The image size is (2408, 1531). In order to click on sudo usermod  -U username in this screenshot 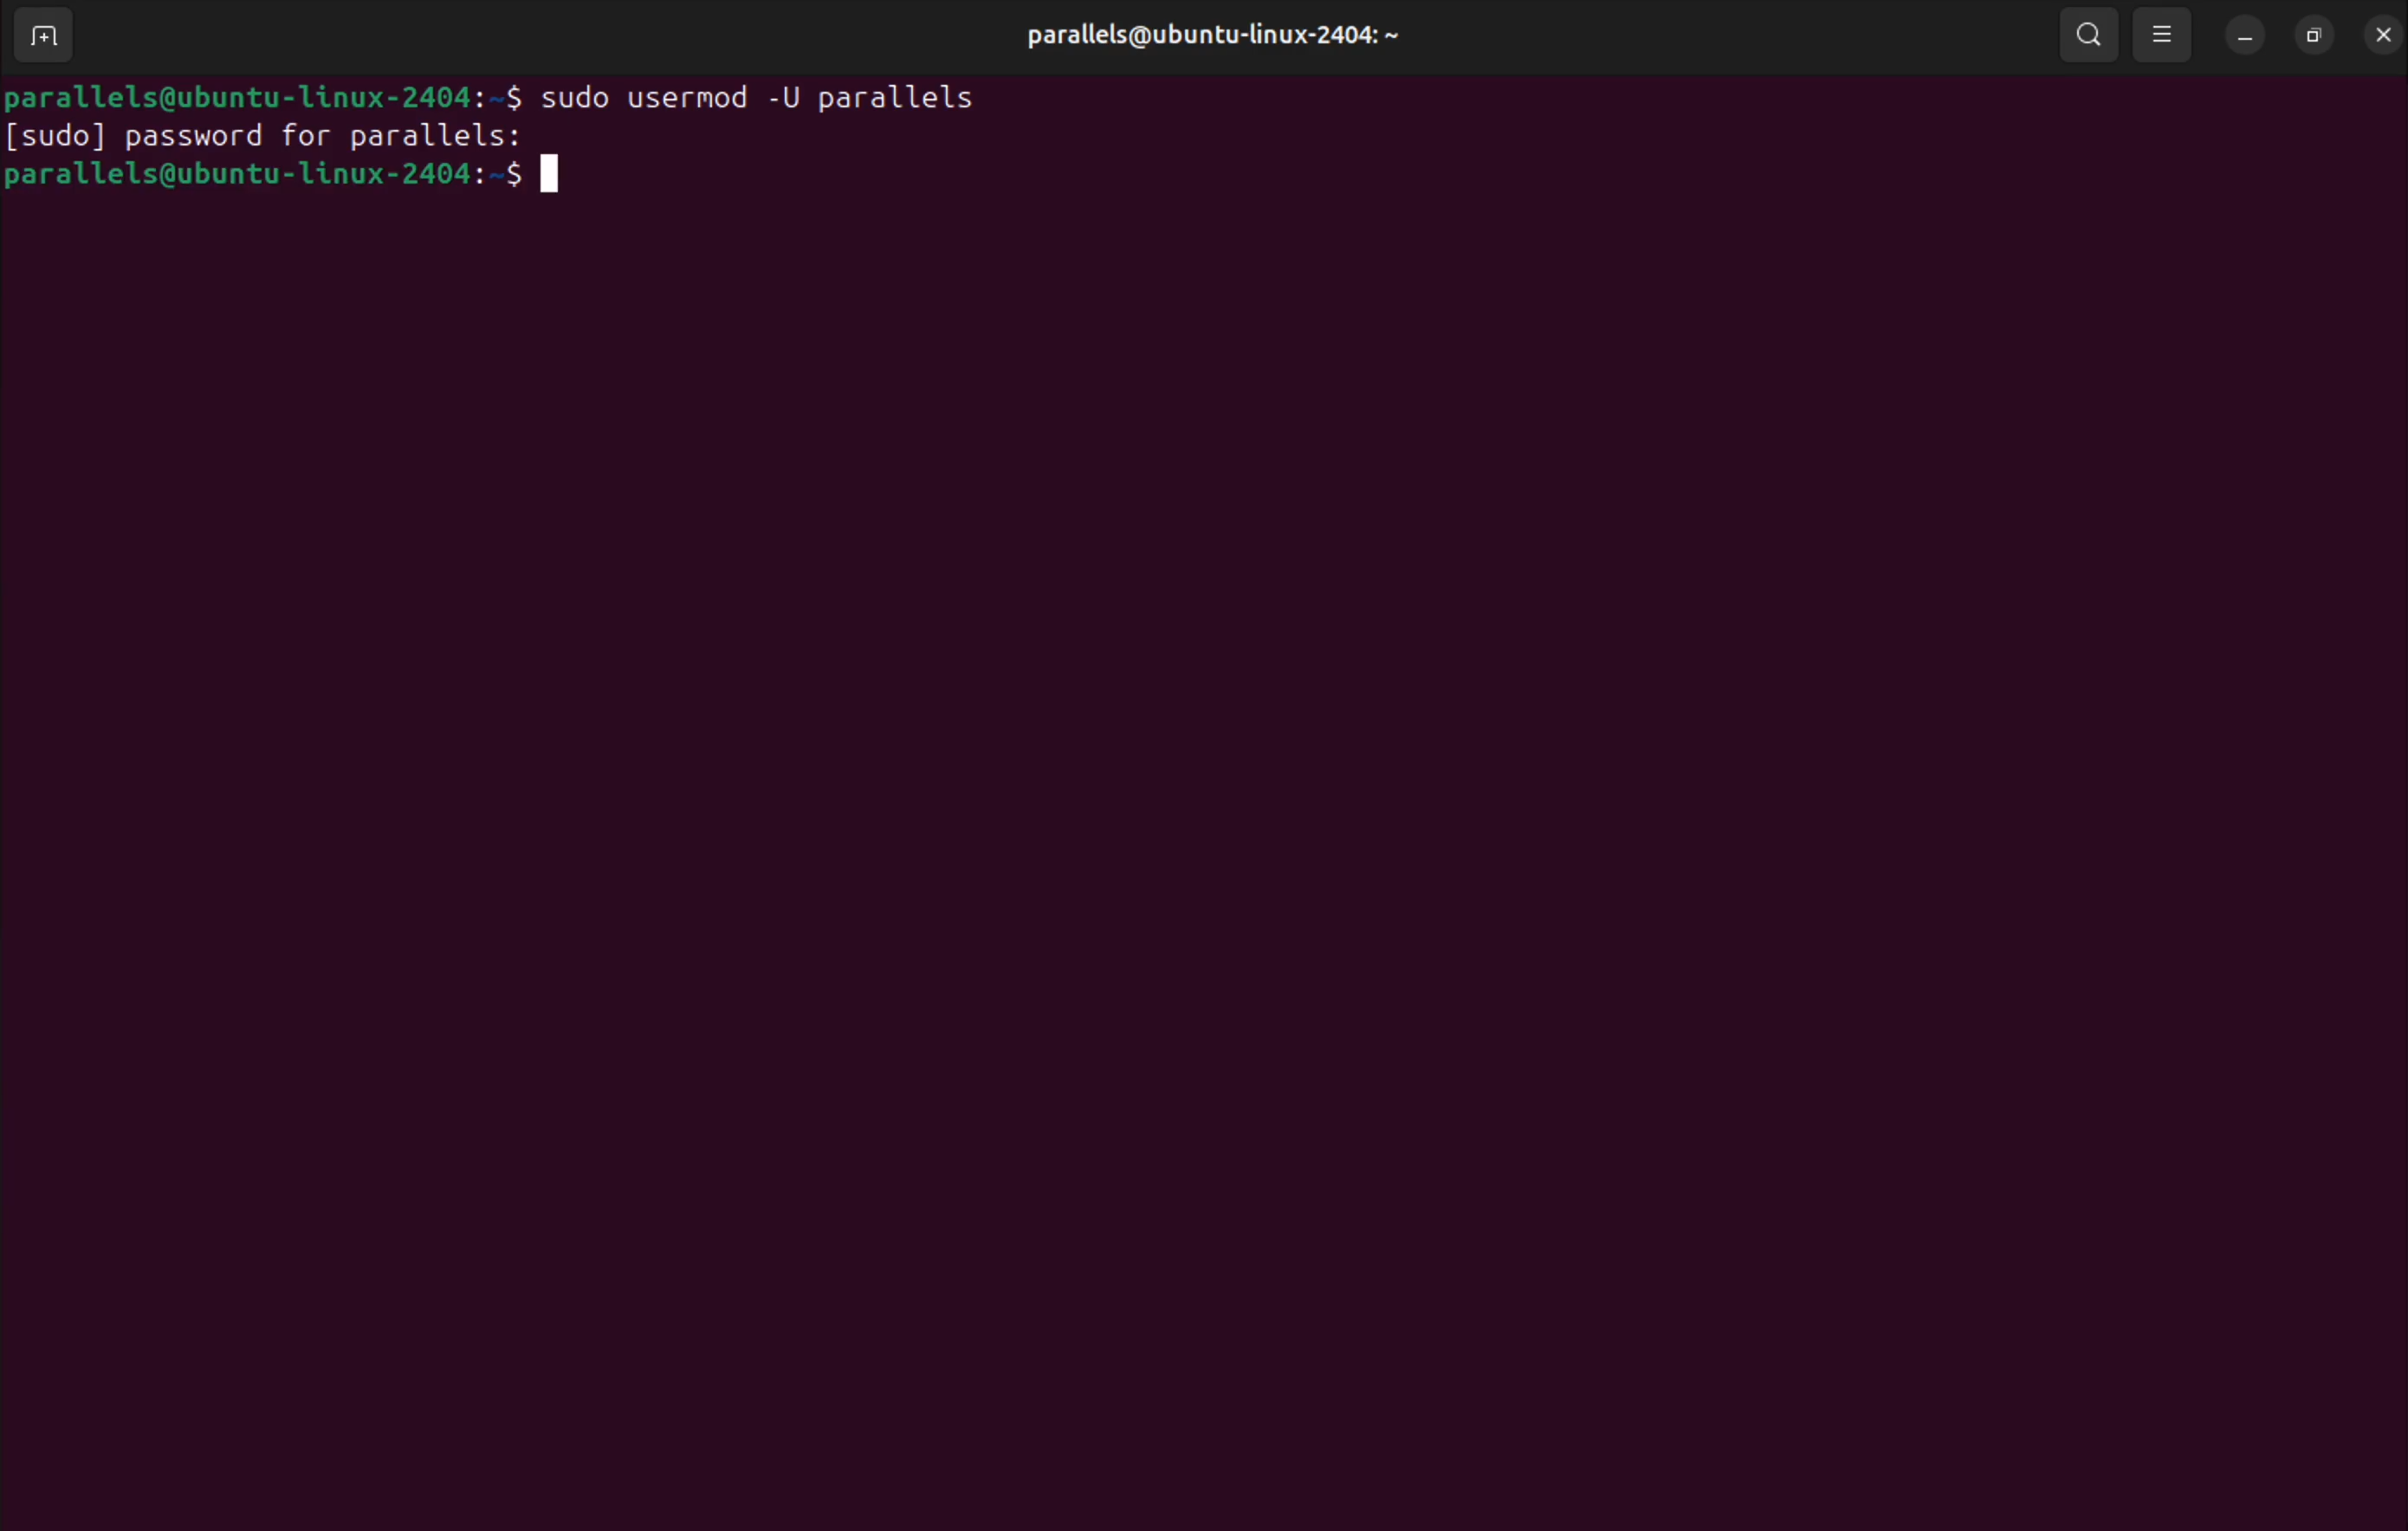, I will do `click(780, 93)`.